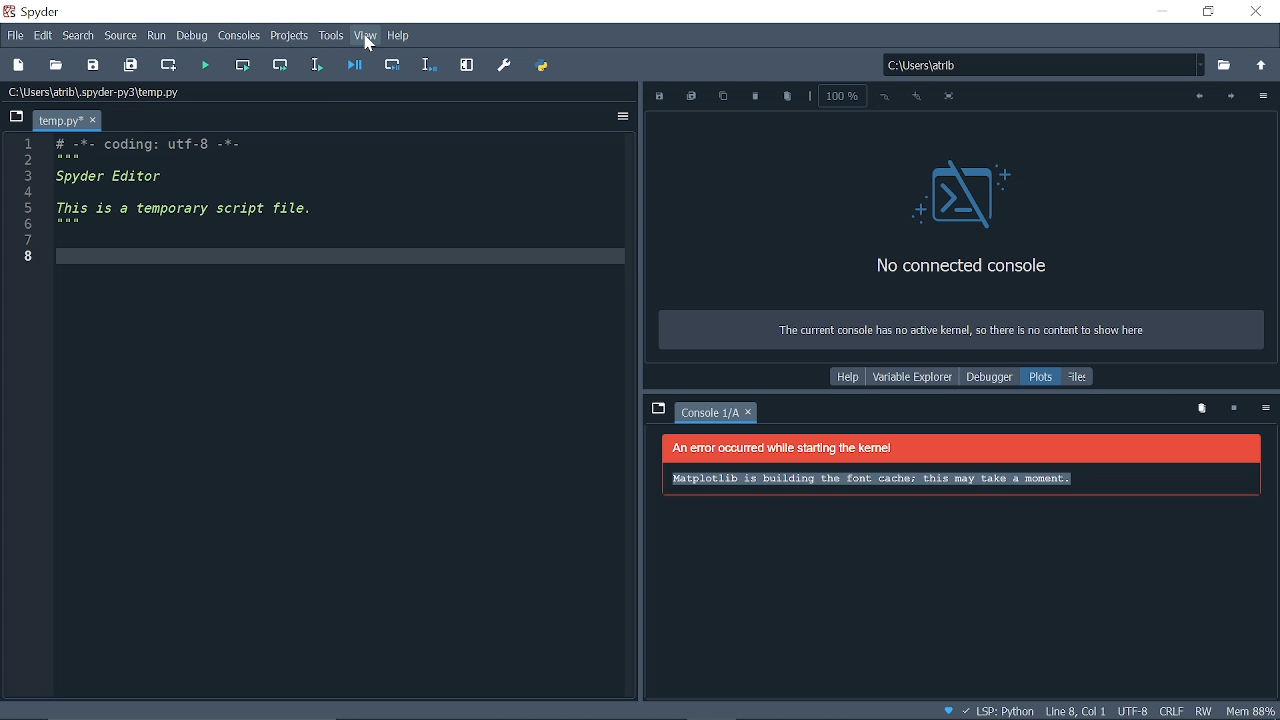  Describe the element at coordinates (1170, 711) in the screenshot. I see `File status` at that location.